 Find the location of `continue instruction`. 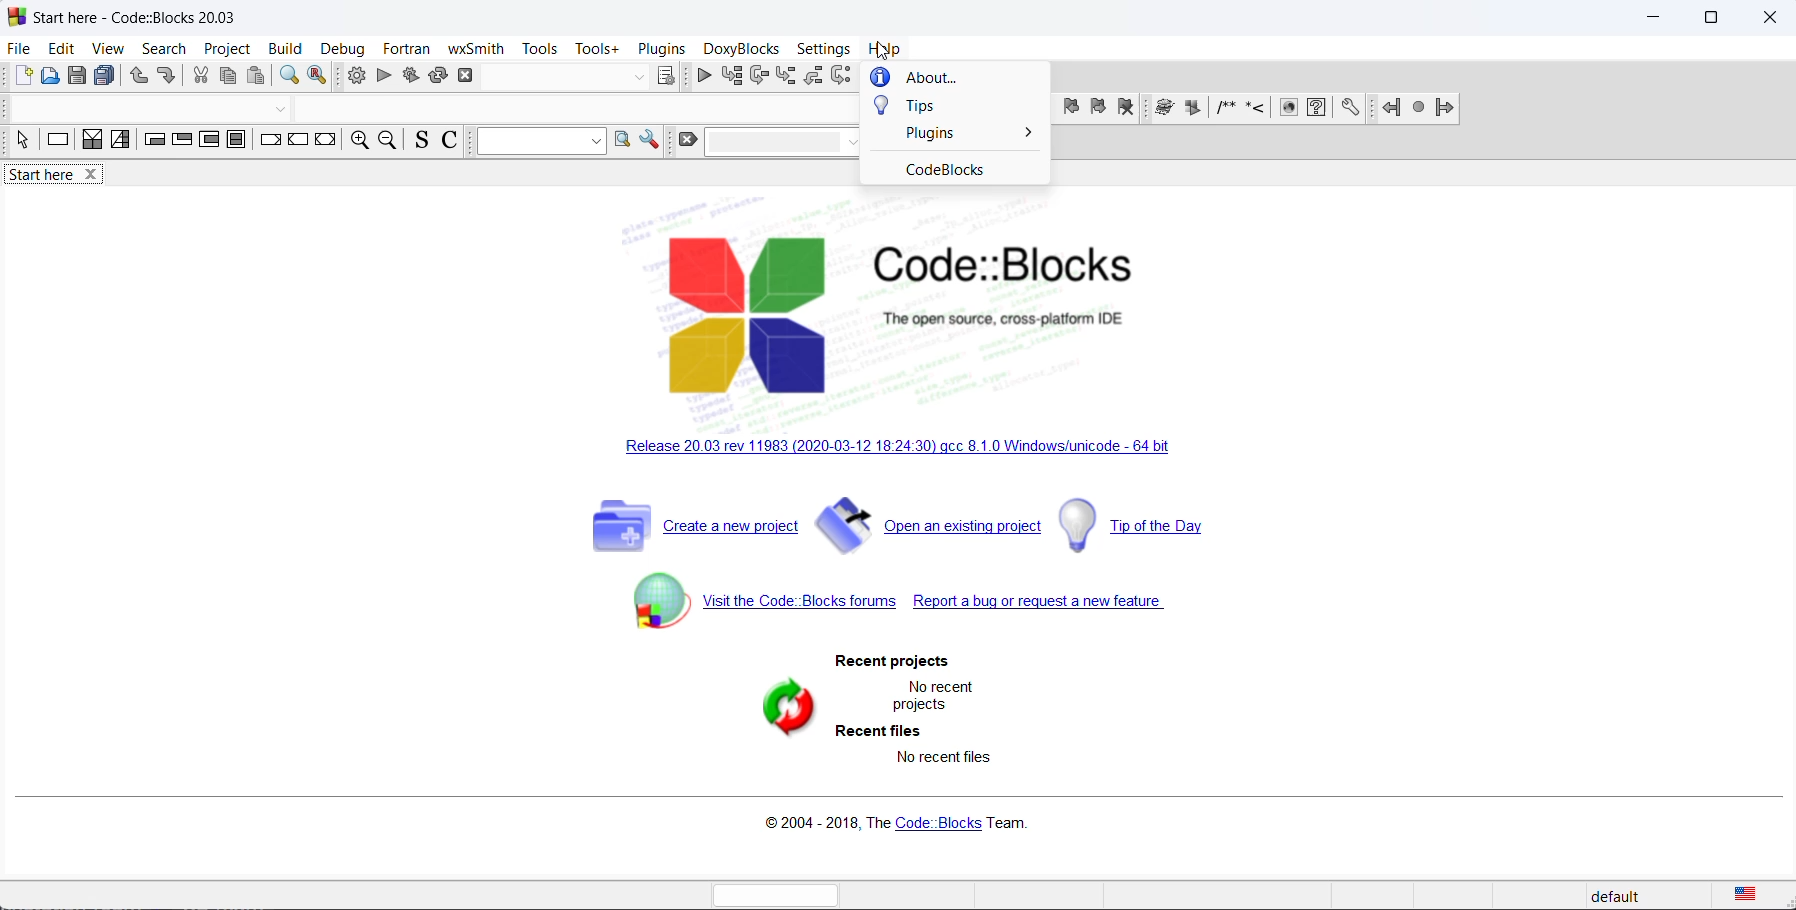

continue instruction is located at coordinates (298, 142).